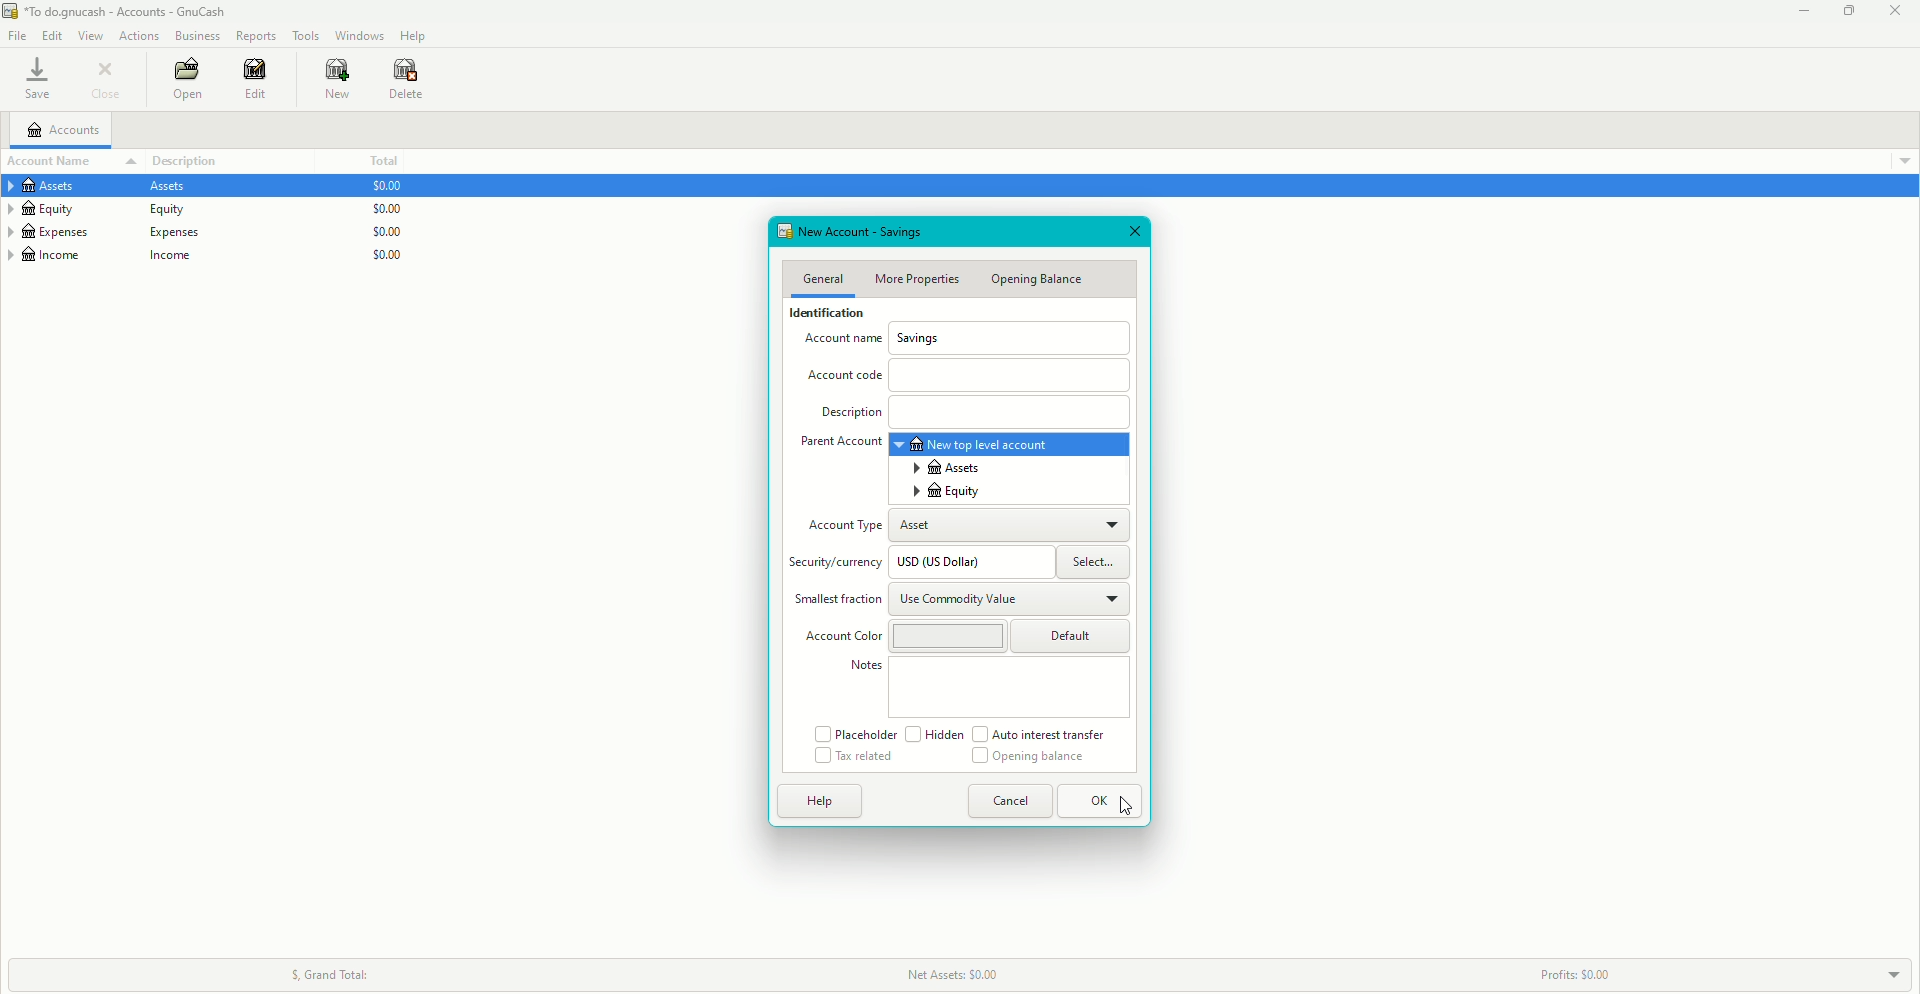  What do you see at coordinates (93, 35) in the screenshot?
I see `View` at bounding box center [93, 35].